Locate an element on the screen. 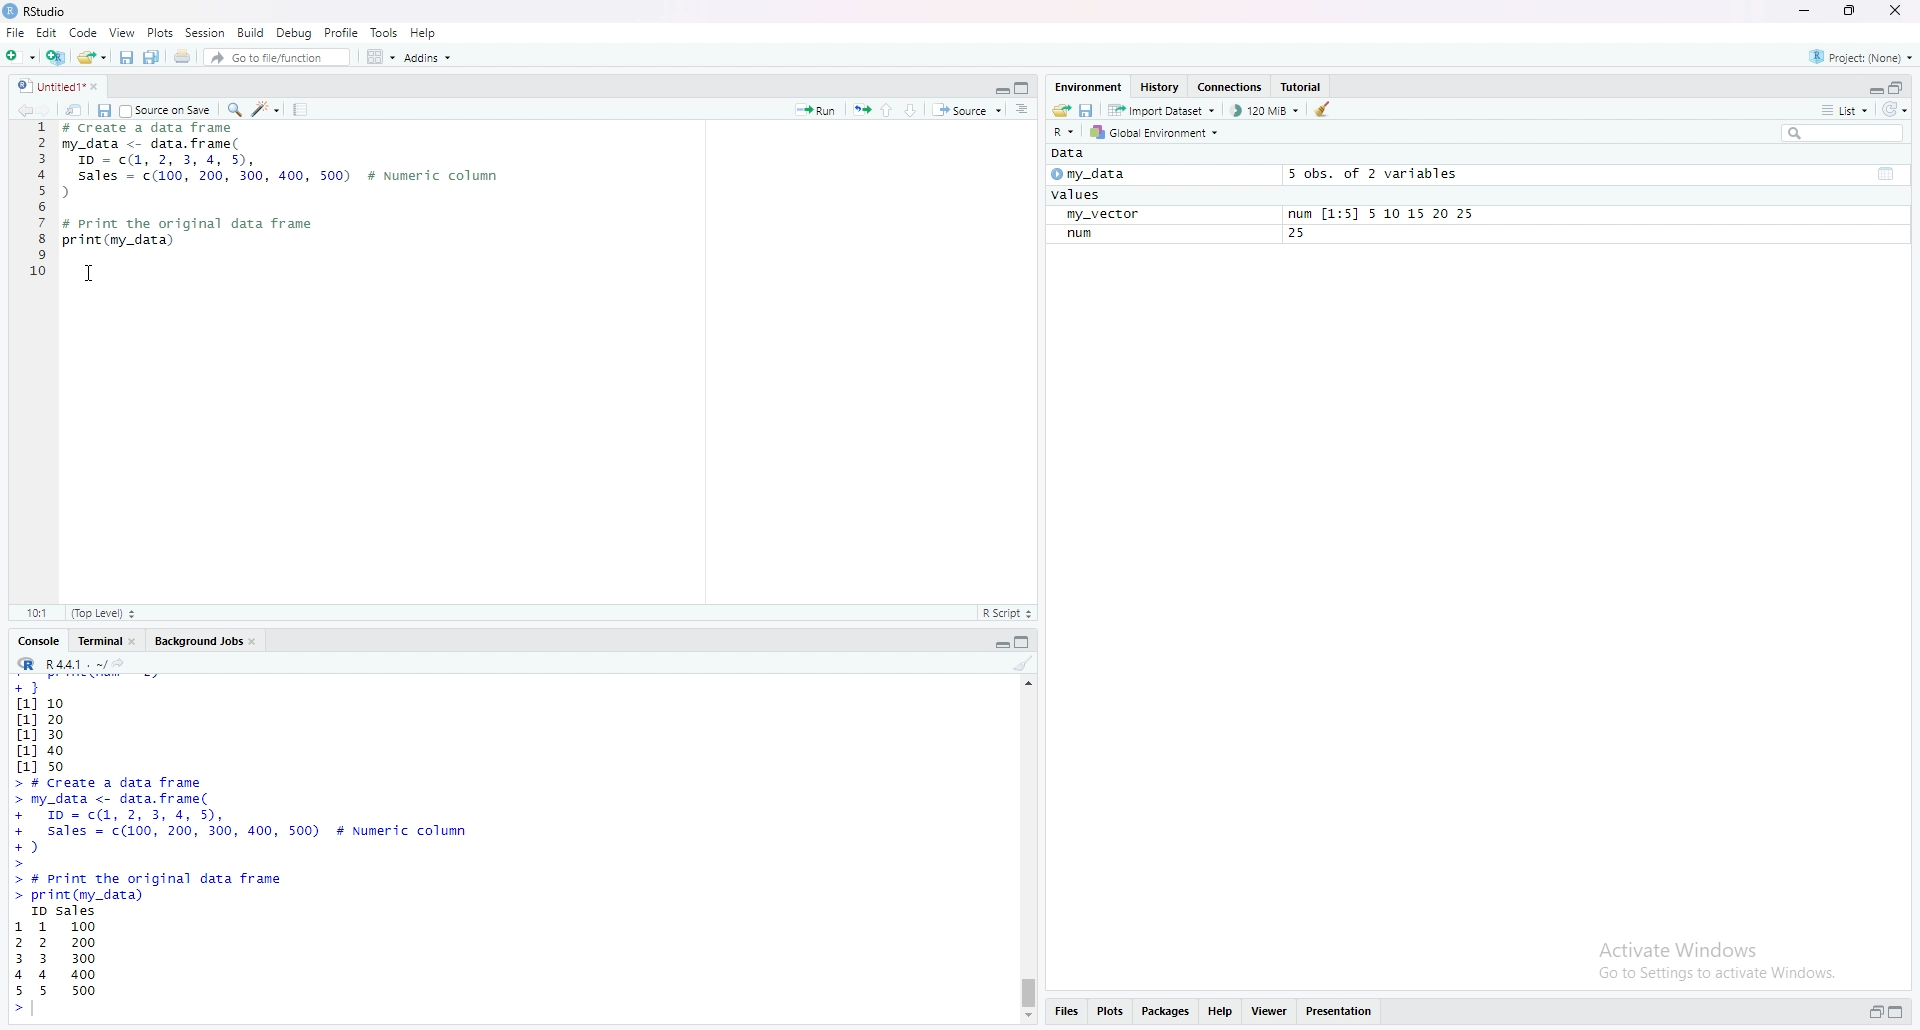  num is located at coordinates (1083, 235).